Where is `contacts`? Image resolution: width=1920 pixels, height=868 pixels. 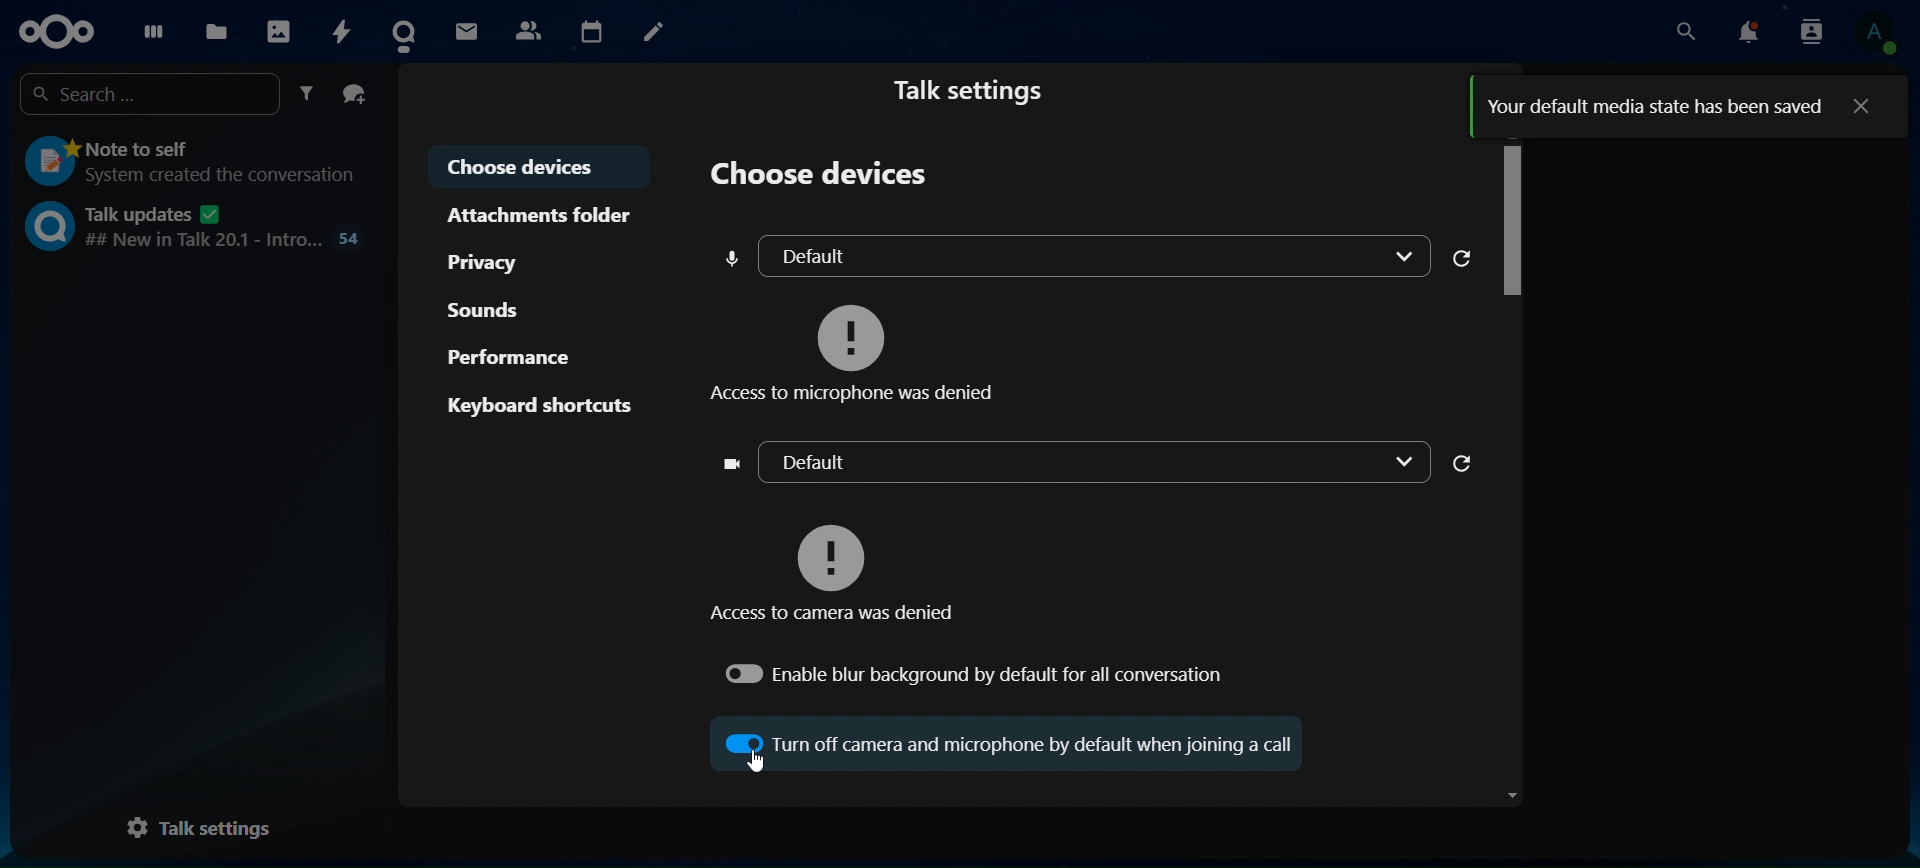
contacts is located at coordinates (529, 29).